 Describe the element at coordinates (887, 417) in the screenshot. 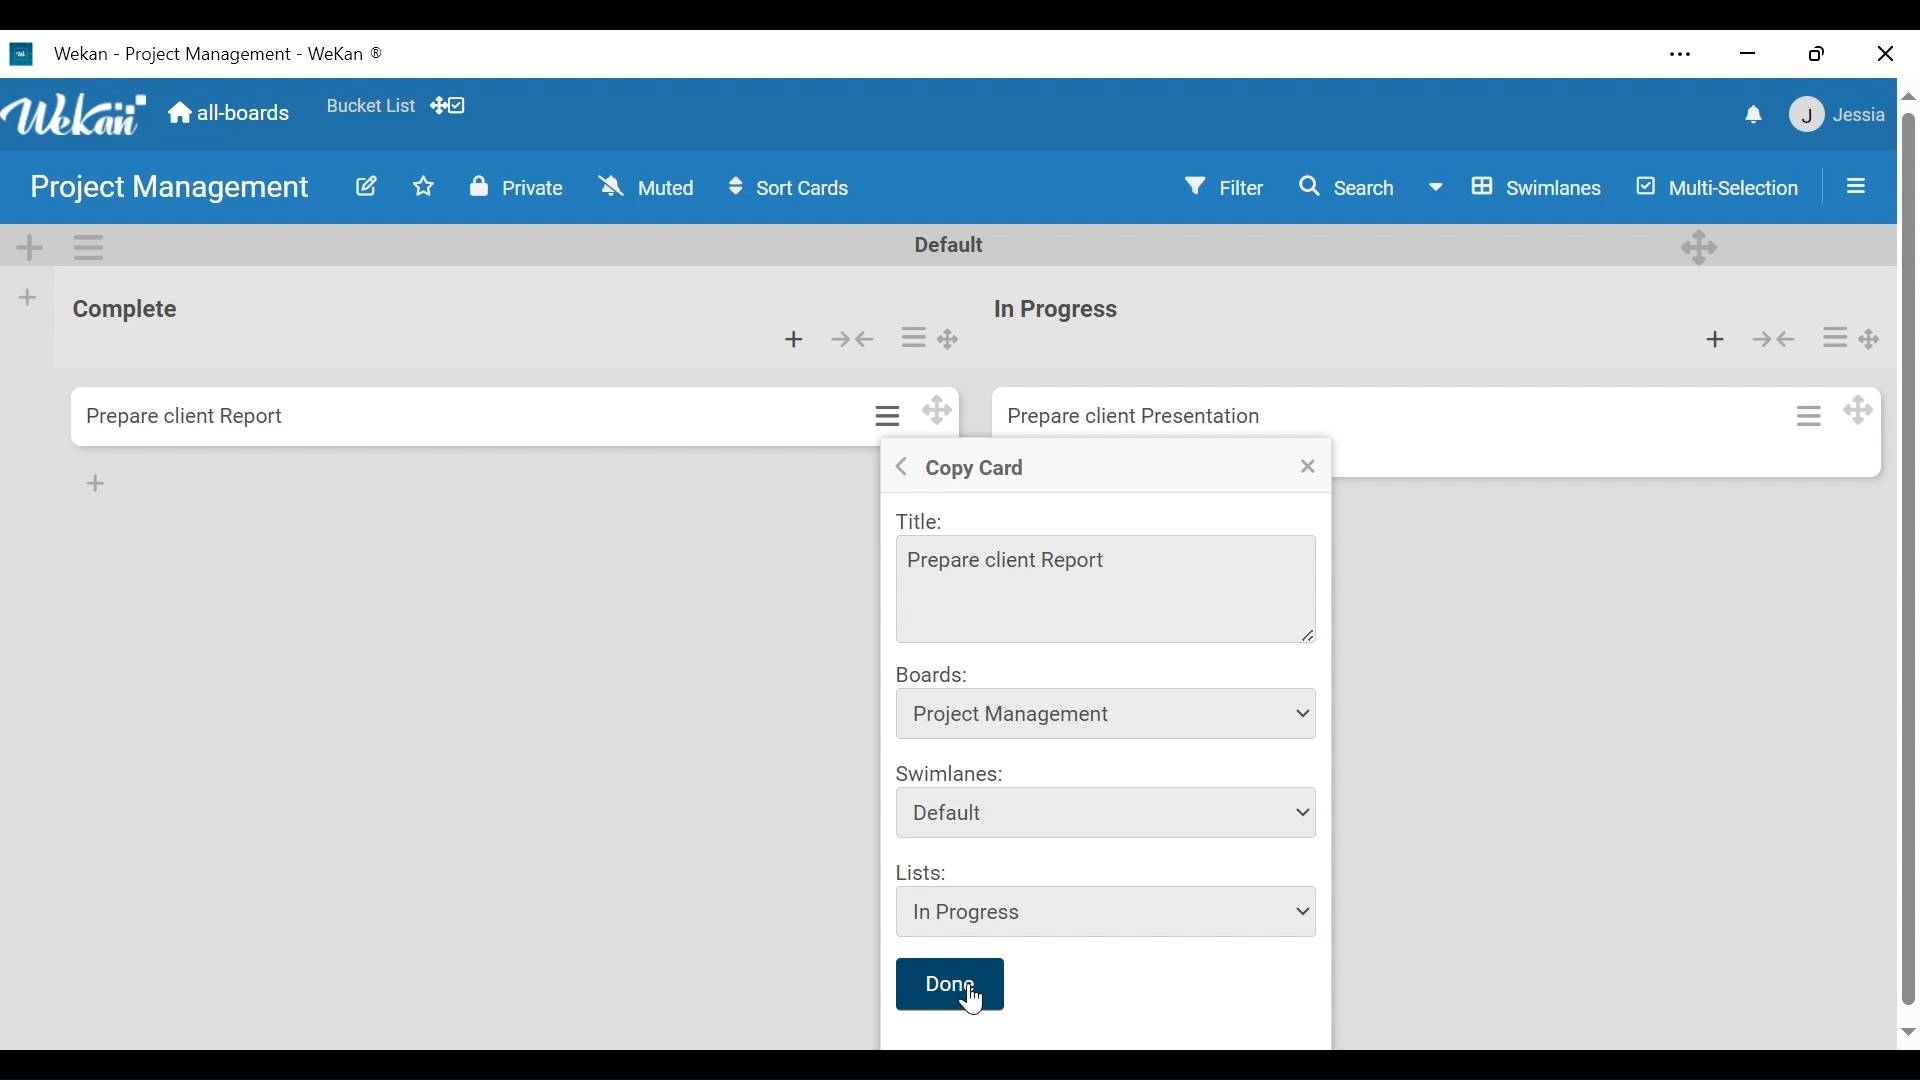

I see `Card actions` at that location.